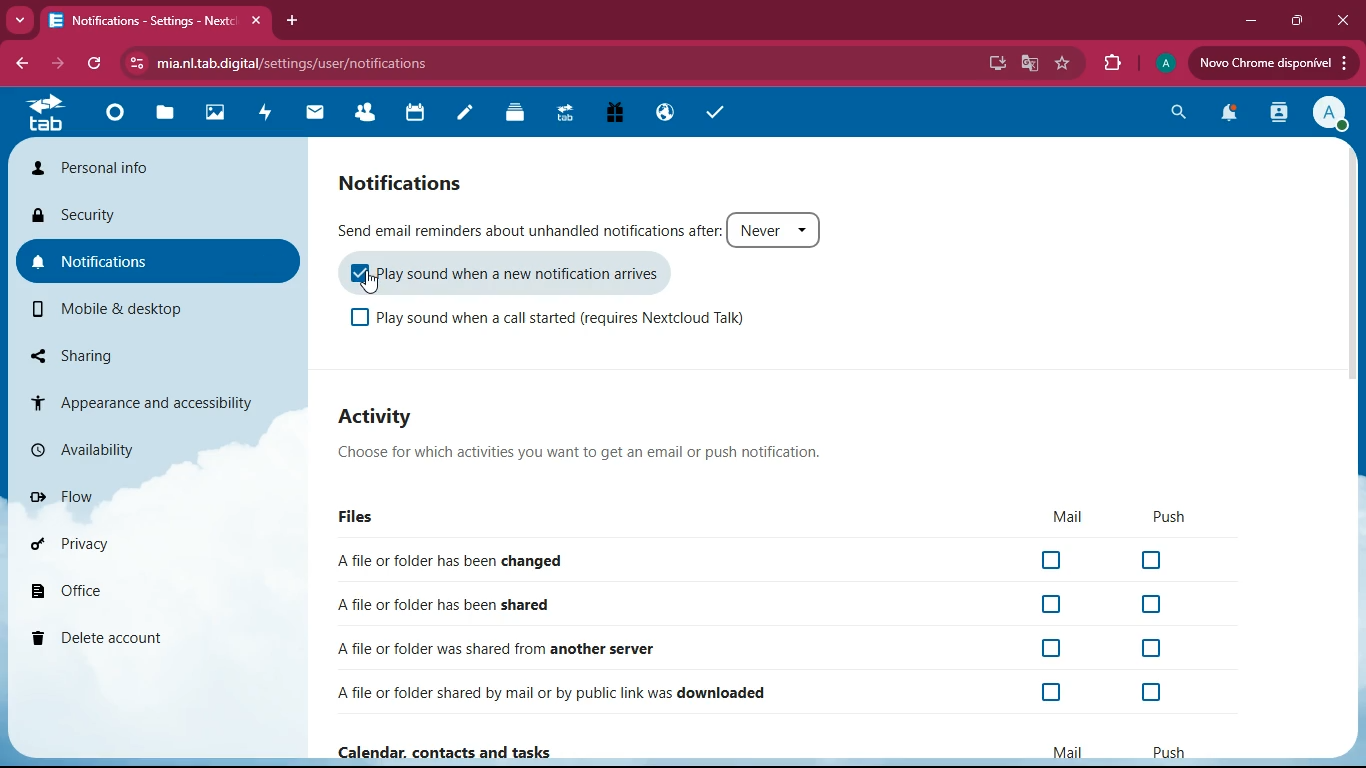 This screenshot has height=768, width=1366. Describe the element at coordinates (1030, 62) in the screenshot. I see `google translate` at that location.